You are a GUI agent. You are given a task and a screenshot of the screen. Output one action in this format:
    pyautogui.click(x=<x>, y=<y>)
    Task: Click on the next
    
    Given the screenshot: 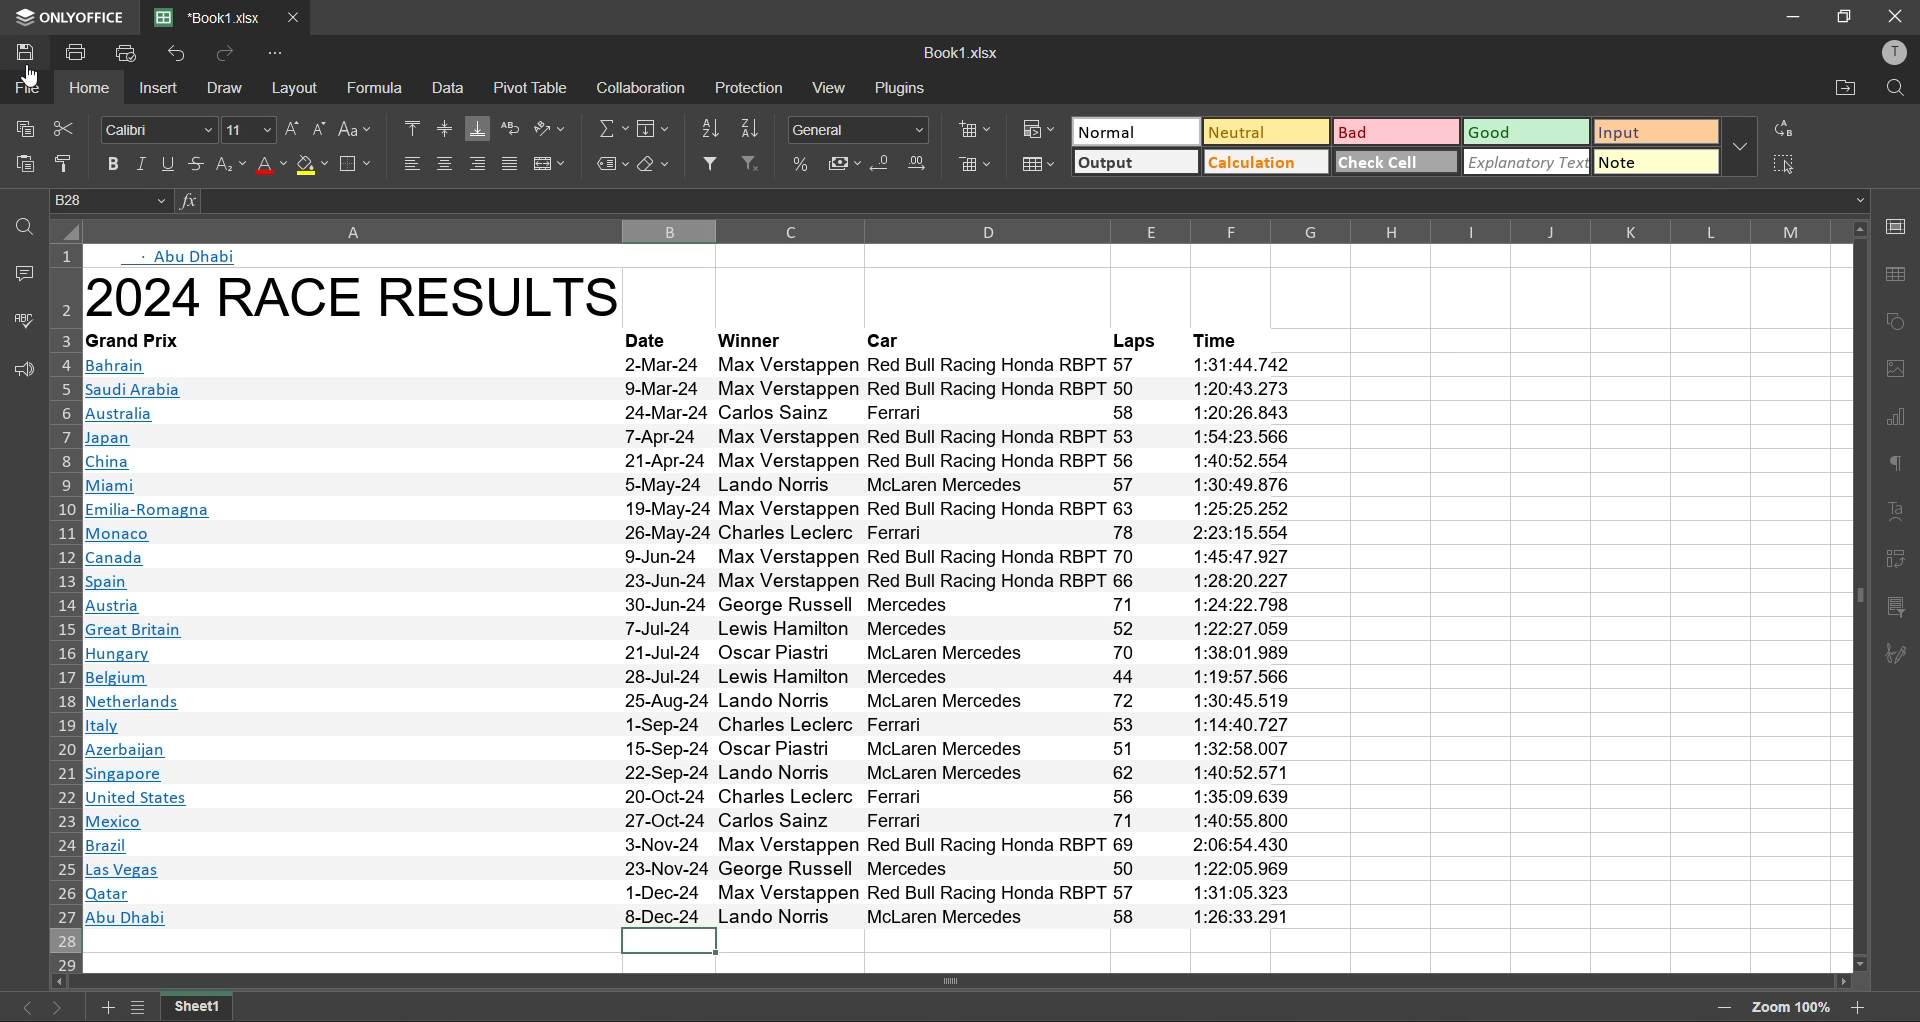 What is the action you would take?
    pyautogui.click(x=59, y=1008)
    